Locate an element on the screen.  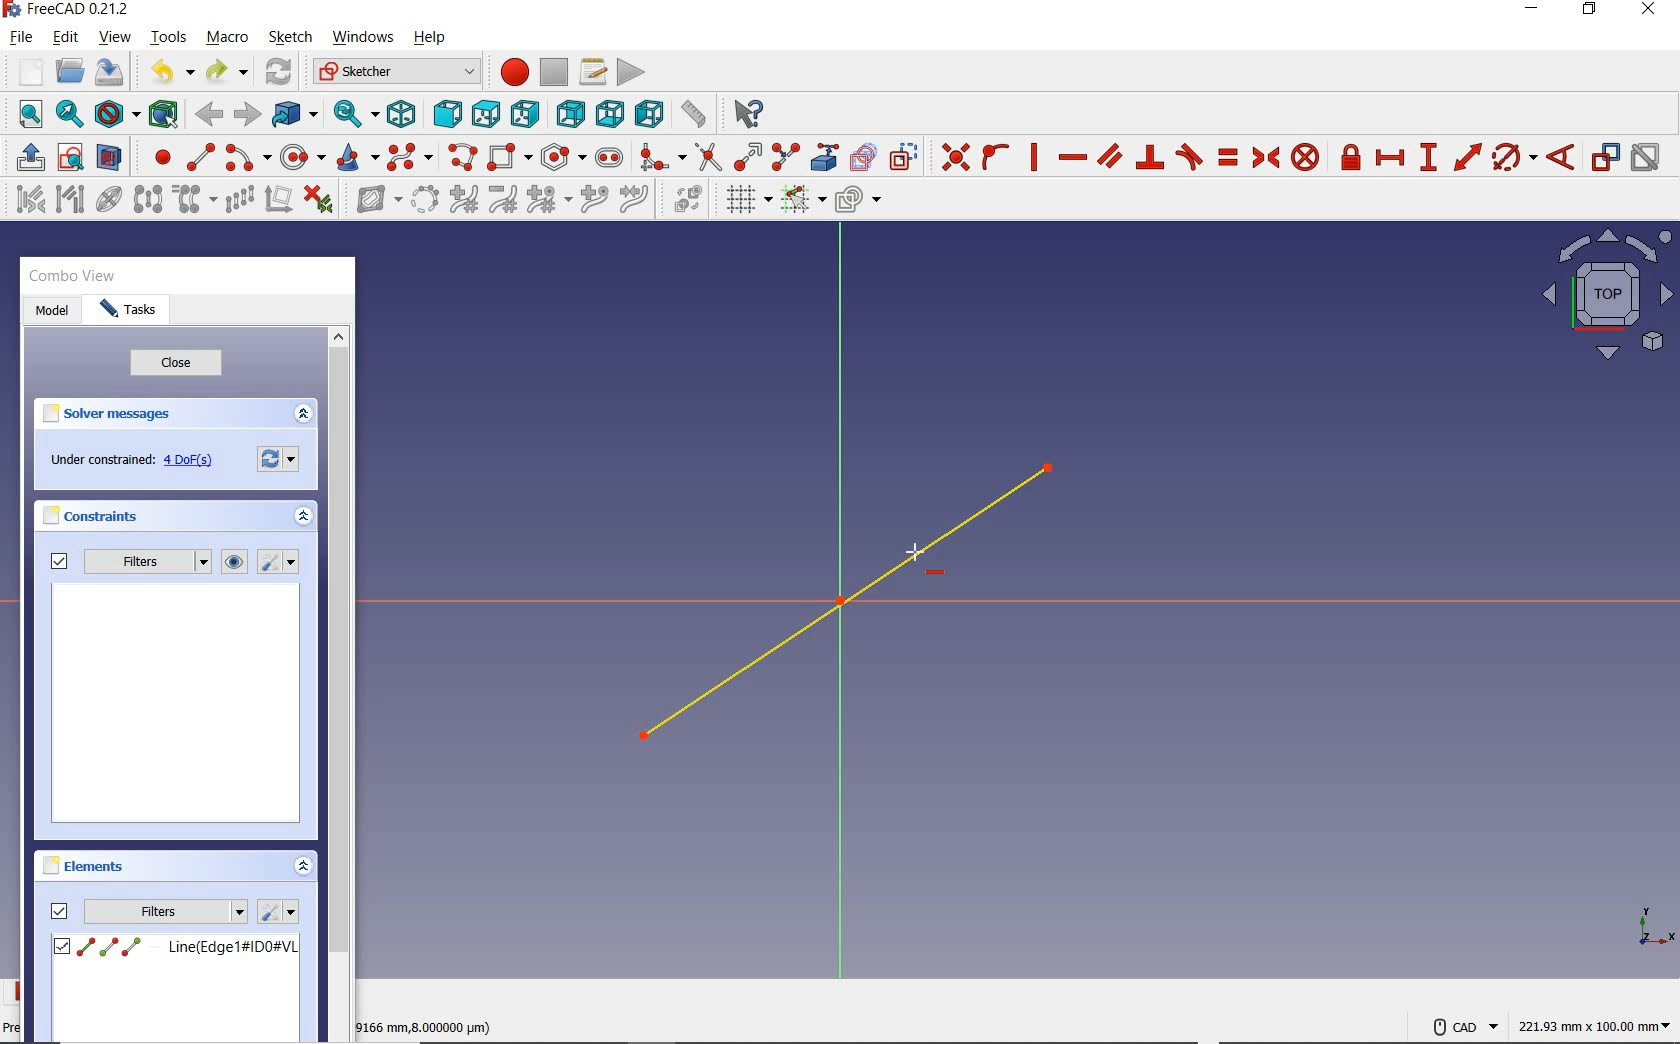
COLLAPSE is located at coordinates (303, 868).